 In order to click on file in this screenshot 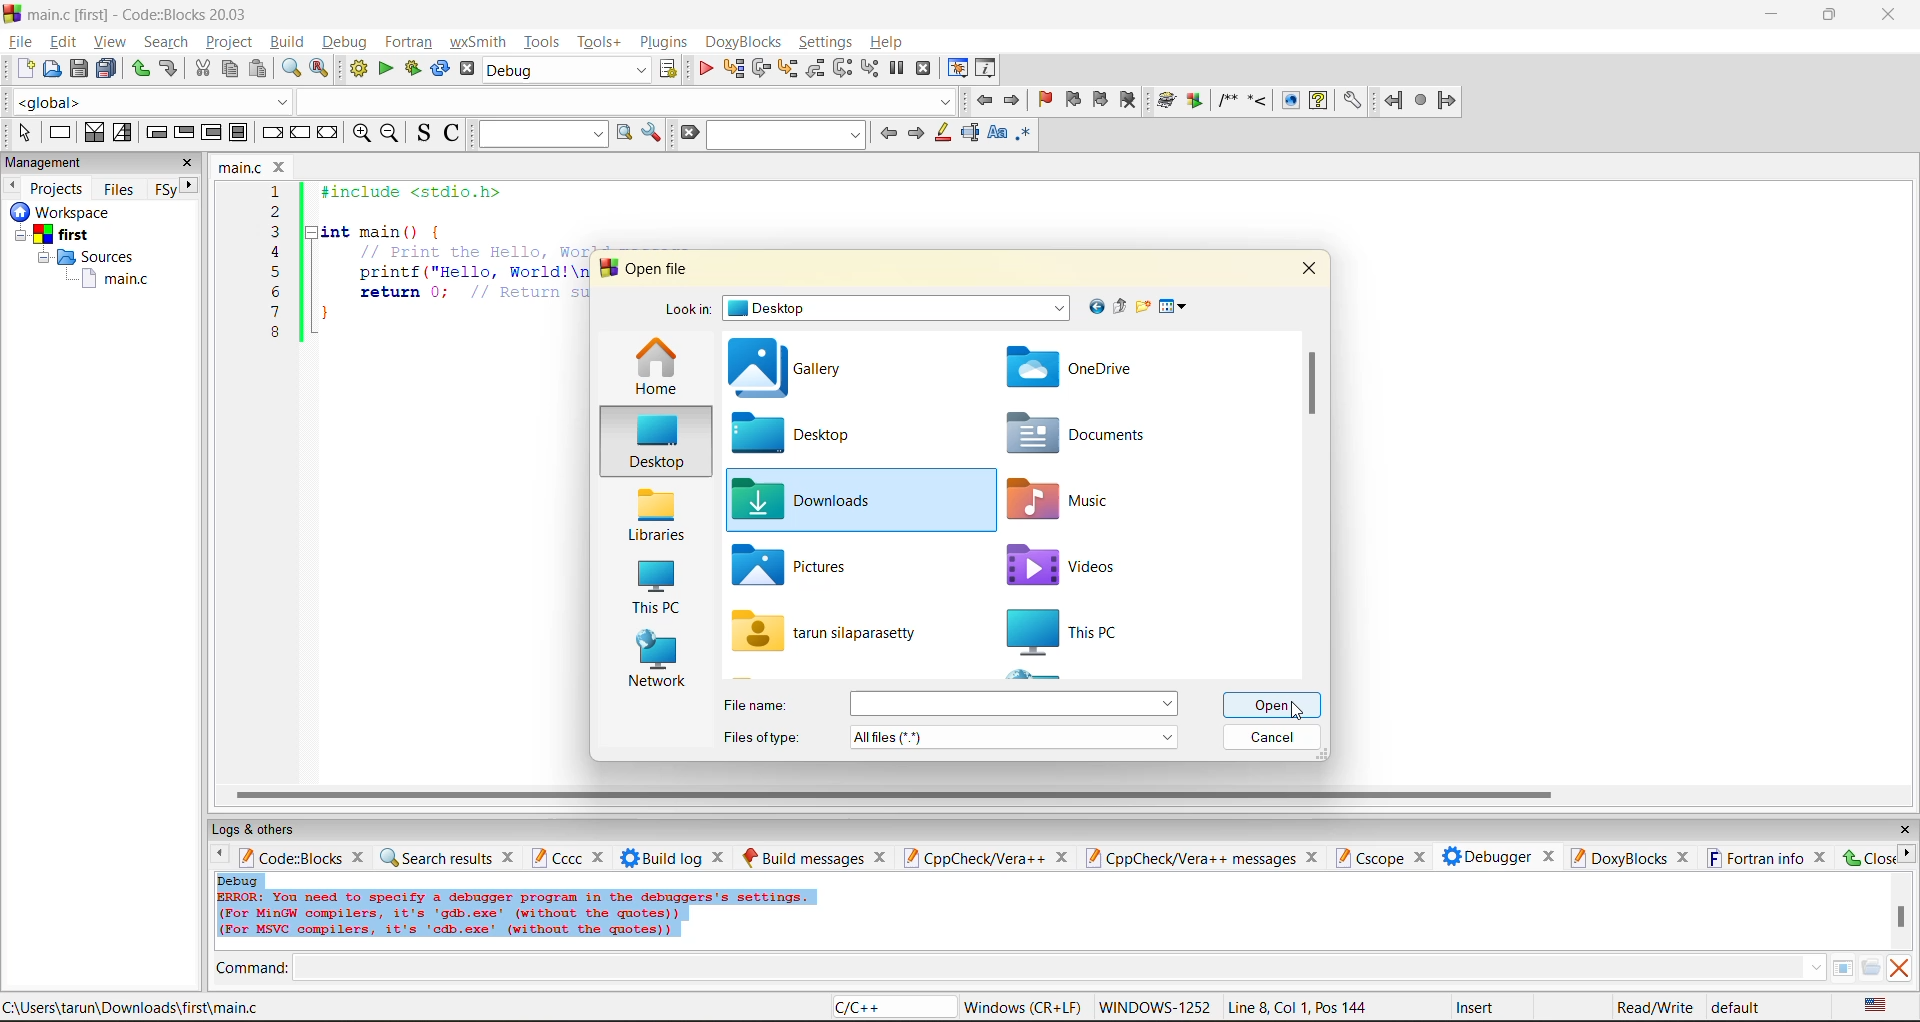, I will do `click(19, 39)`.